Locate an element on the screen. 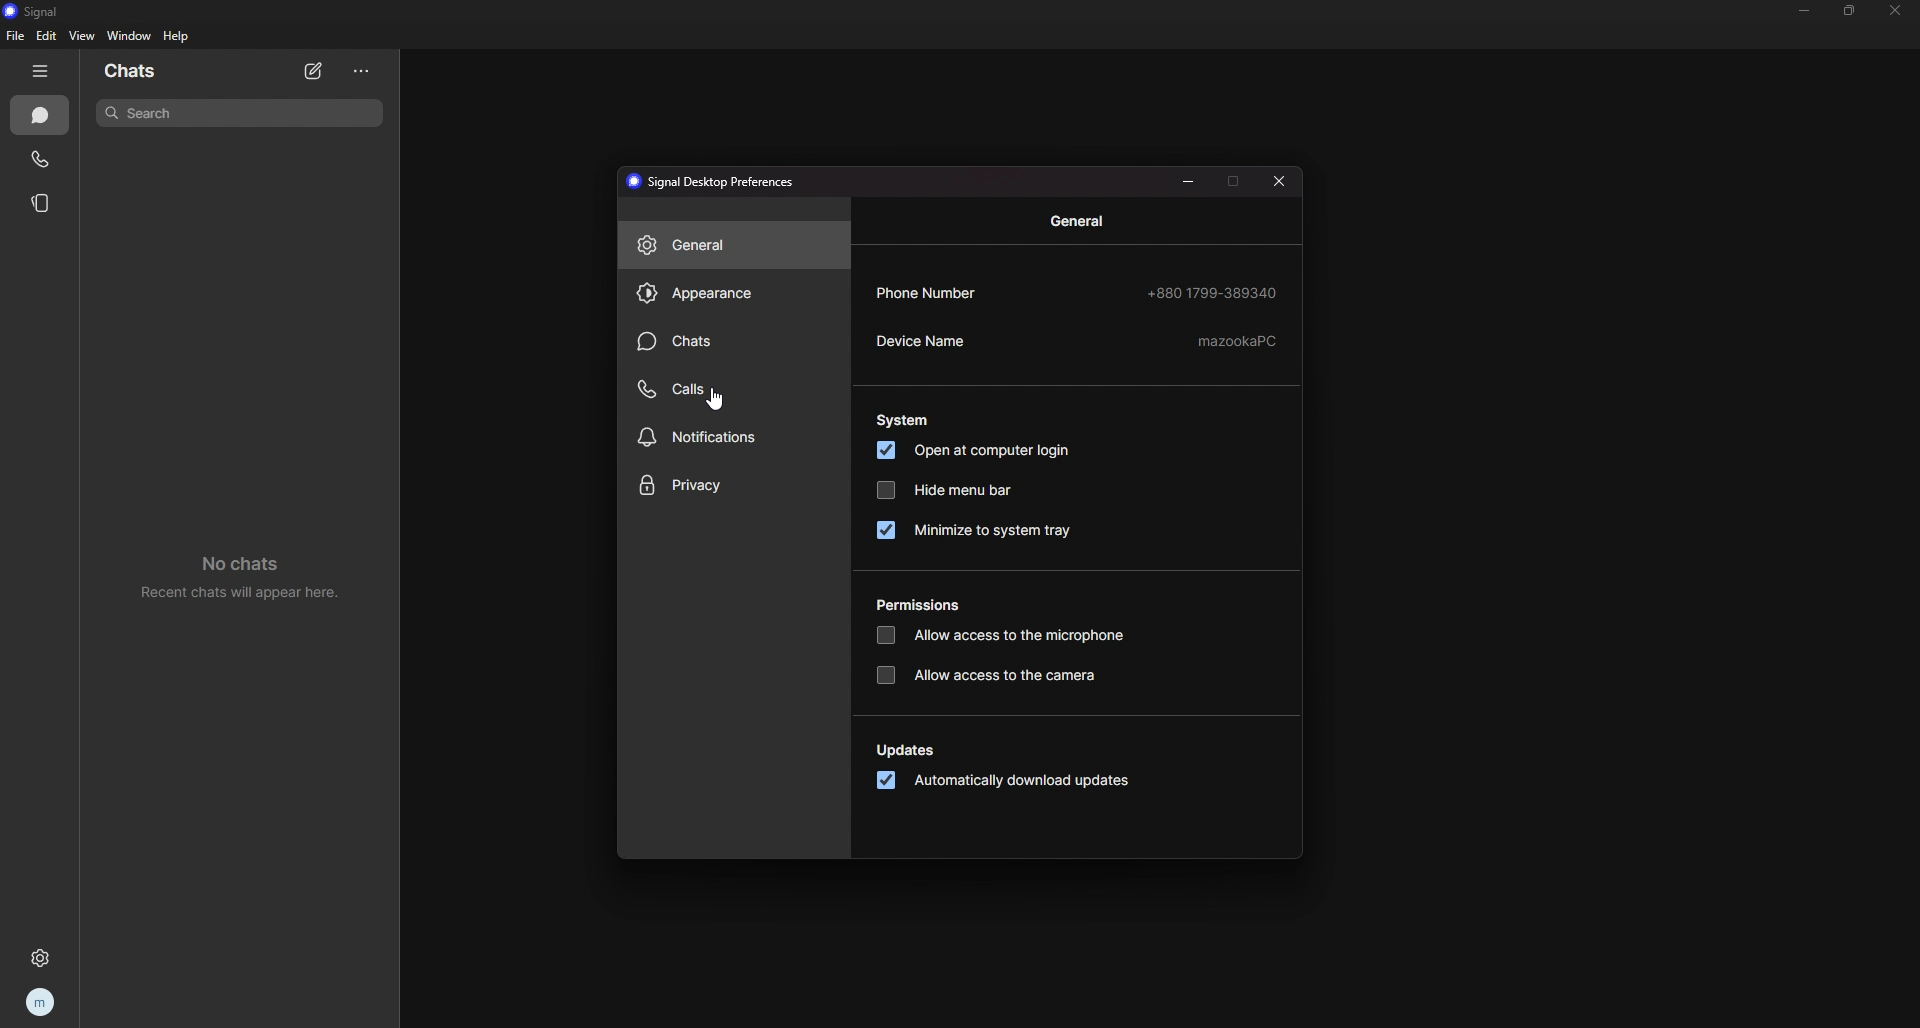 The width and height of the screenshot is (1920, 1028). file is located at coordinates (15, 37).